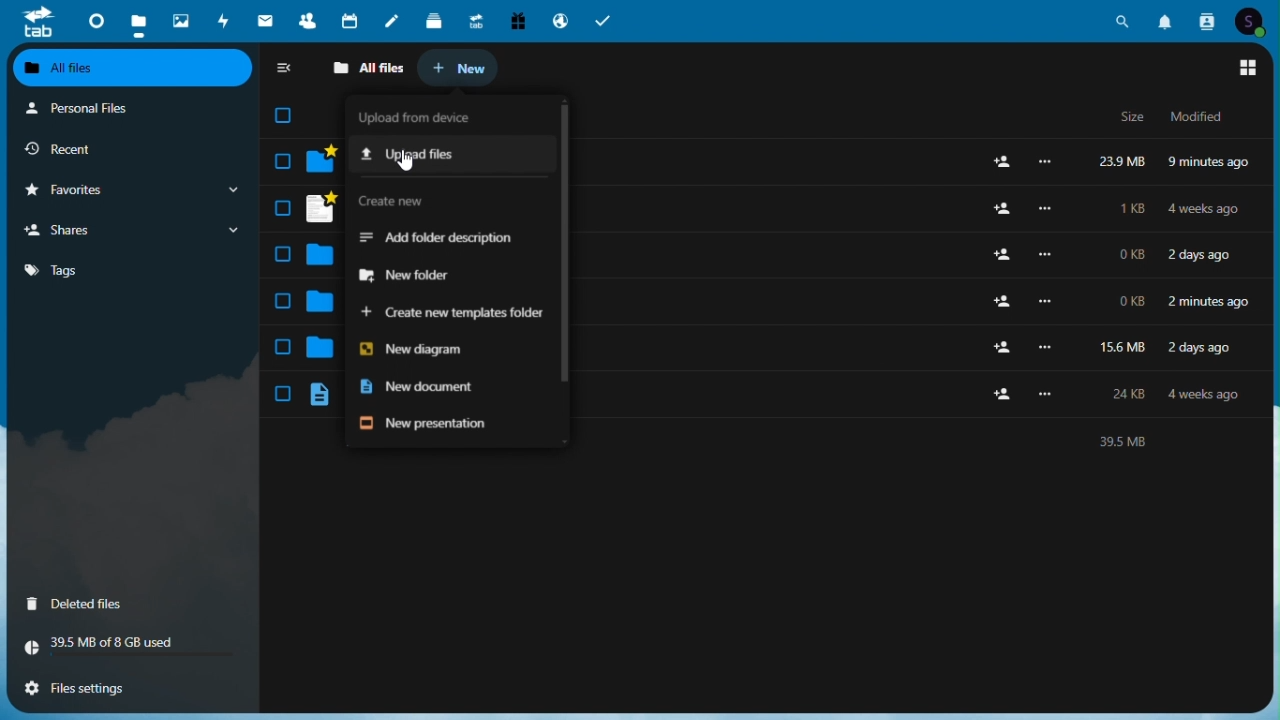  Describe the element at coordinates (1112, 164) in the screenshot. I see `File` at that location.